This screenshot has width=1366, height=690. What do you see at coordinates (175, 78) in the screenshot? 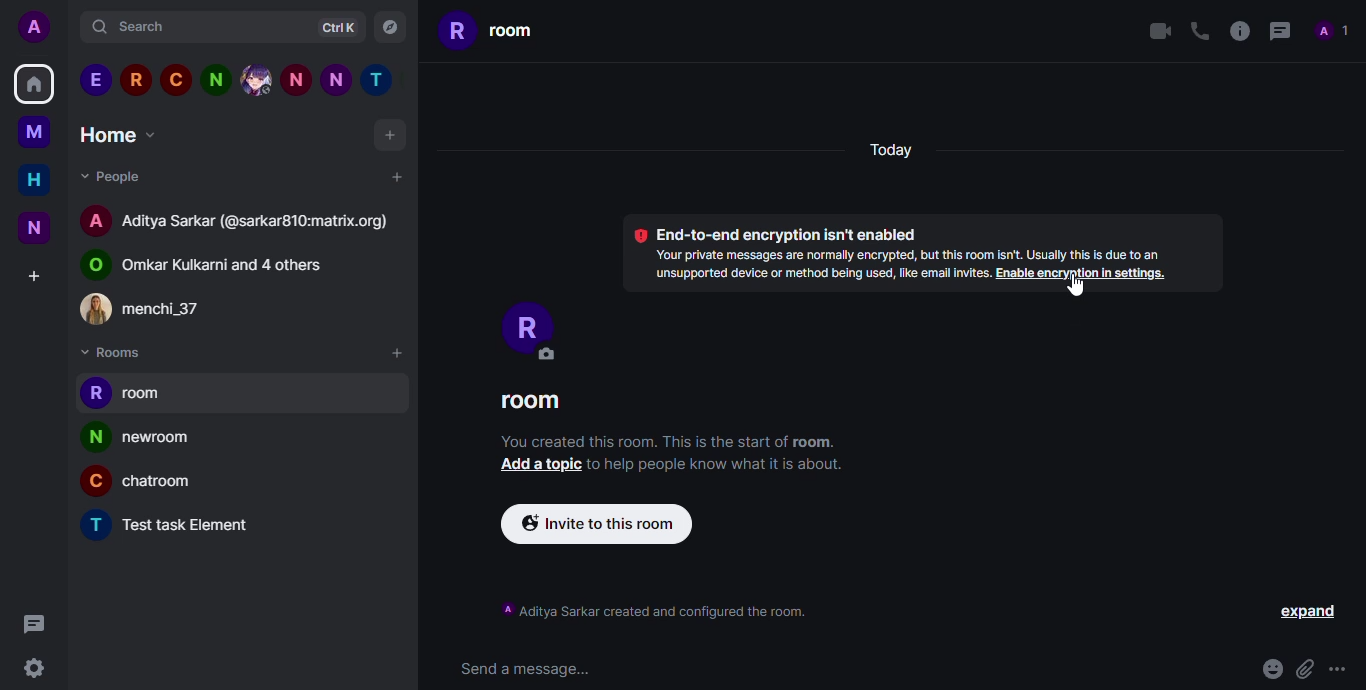
I see `people 3` at bounding box center [175, 78].